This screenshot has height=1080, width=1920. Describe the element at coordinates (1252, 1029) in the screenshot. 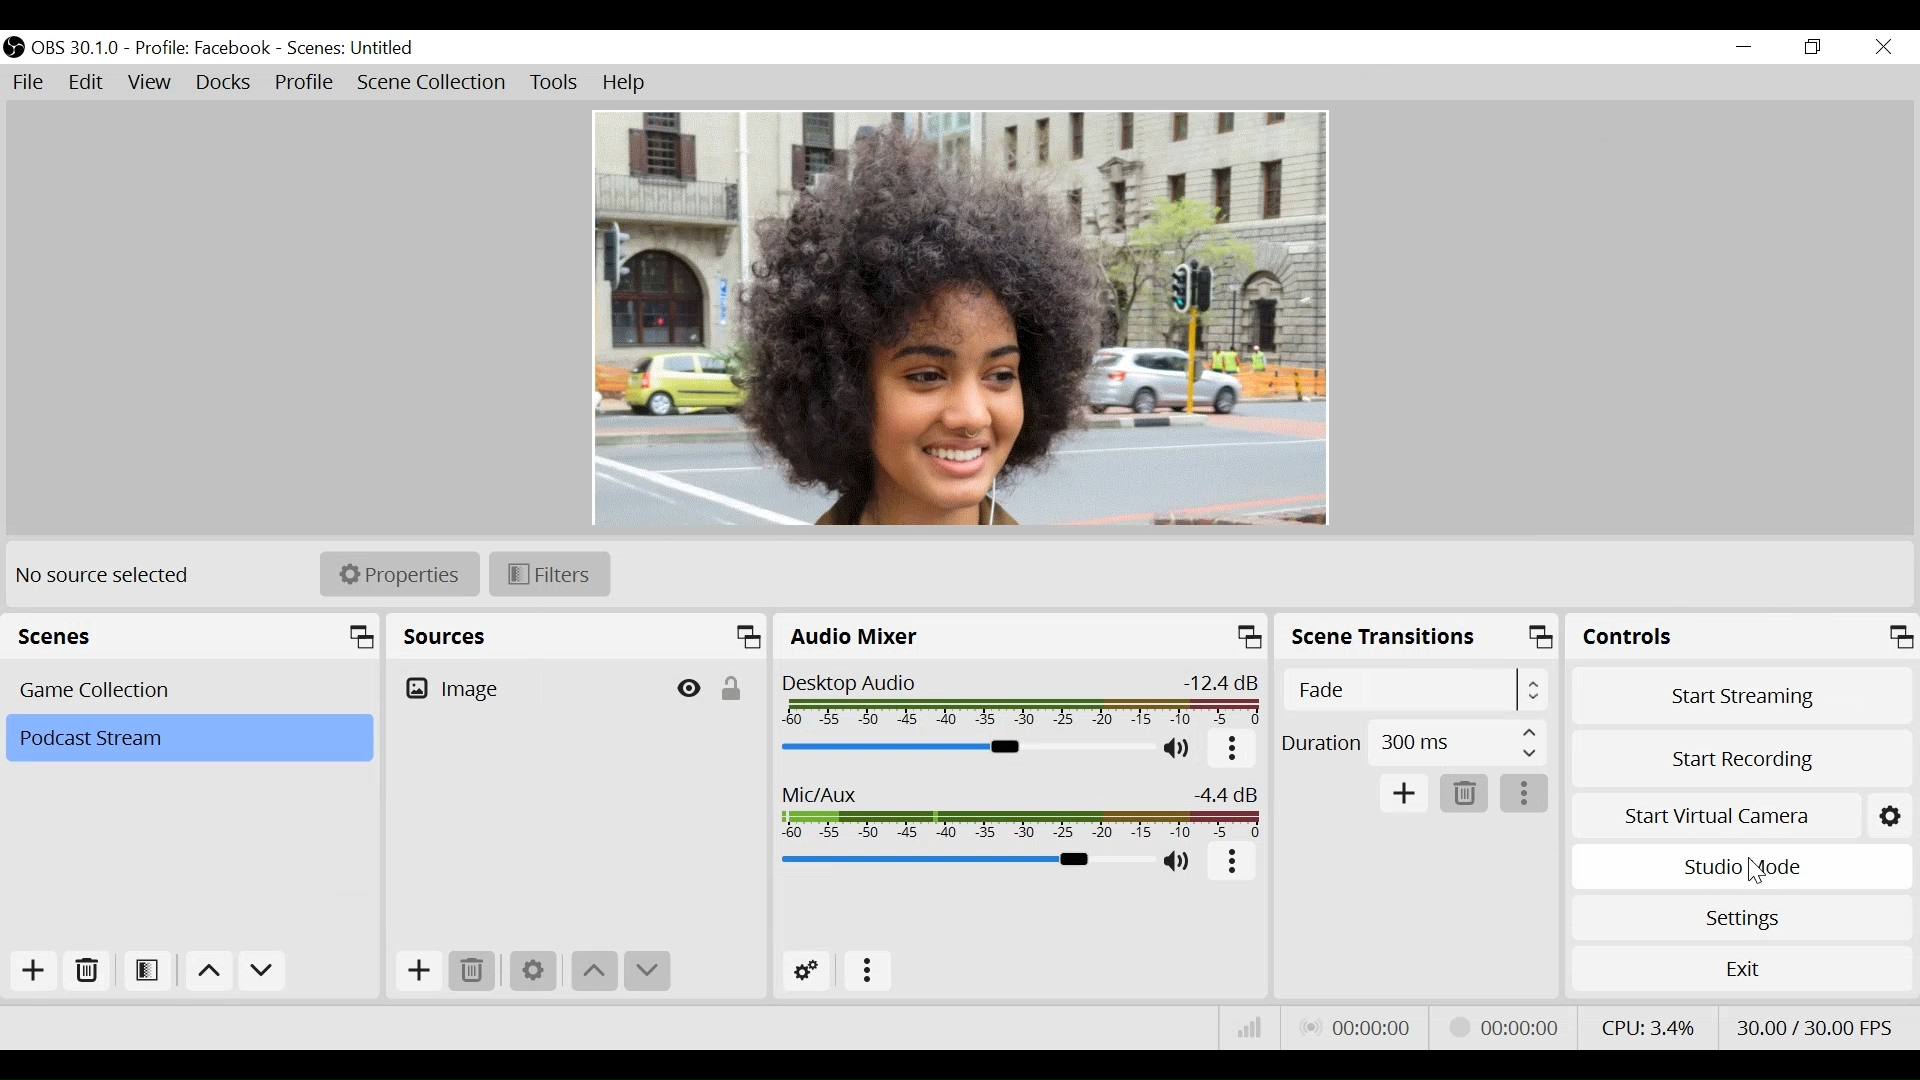

I see `Bitrate` at that location.